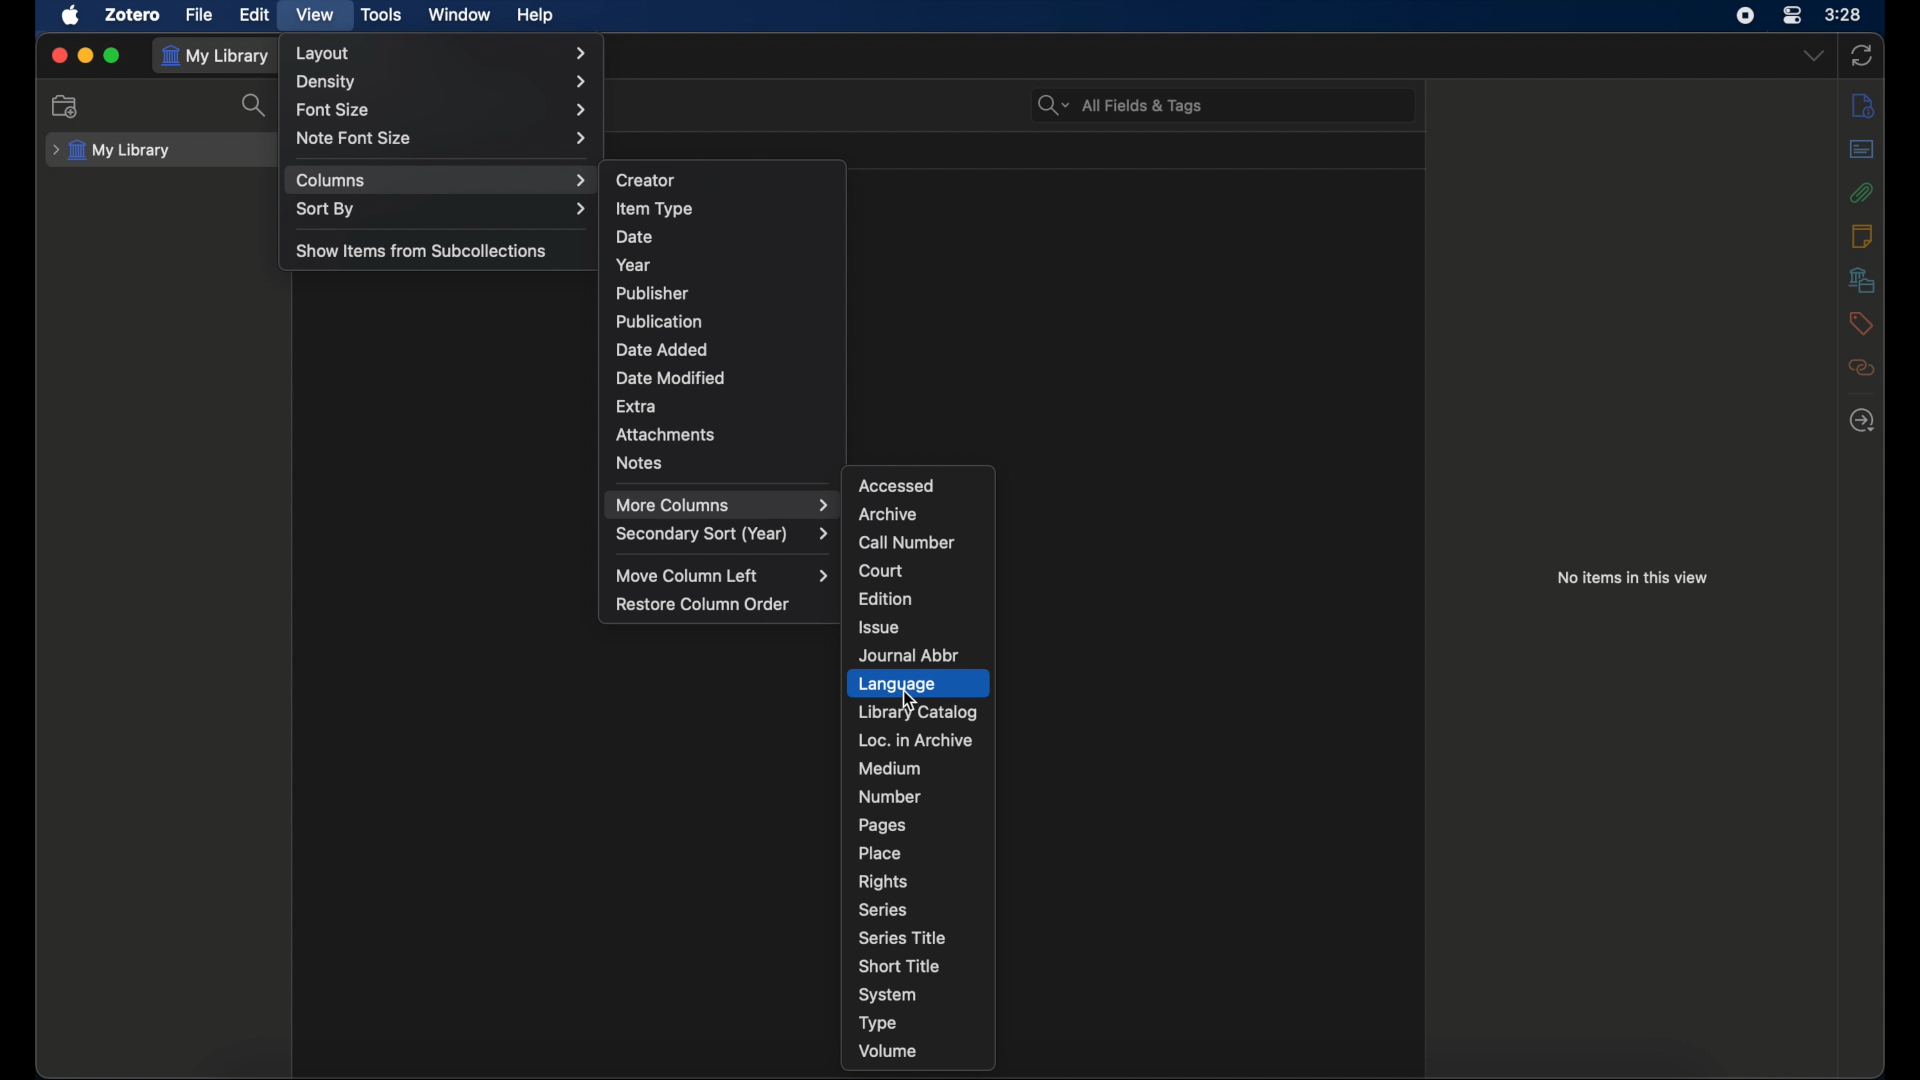 This screenshot has width=1920, height=1080. Describe the element at coordinates (256, 104) in the screenshot. I see `search` at that location.